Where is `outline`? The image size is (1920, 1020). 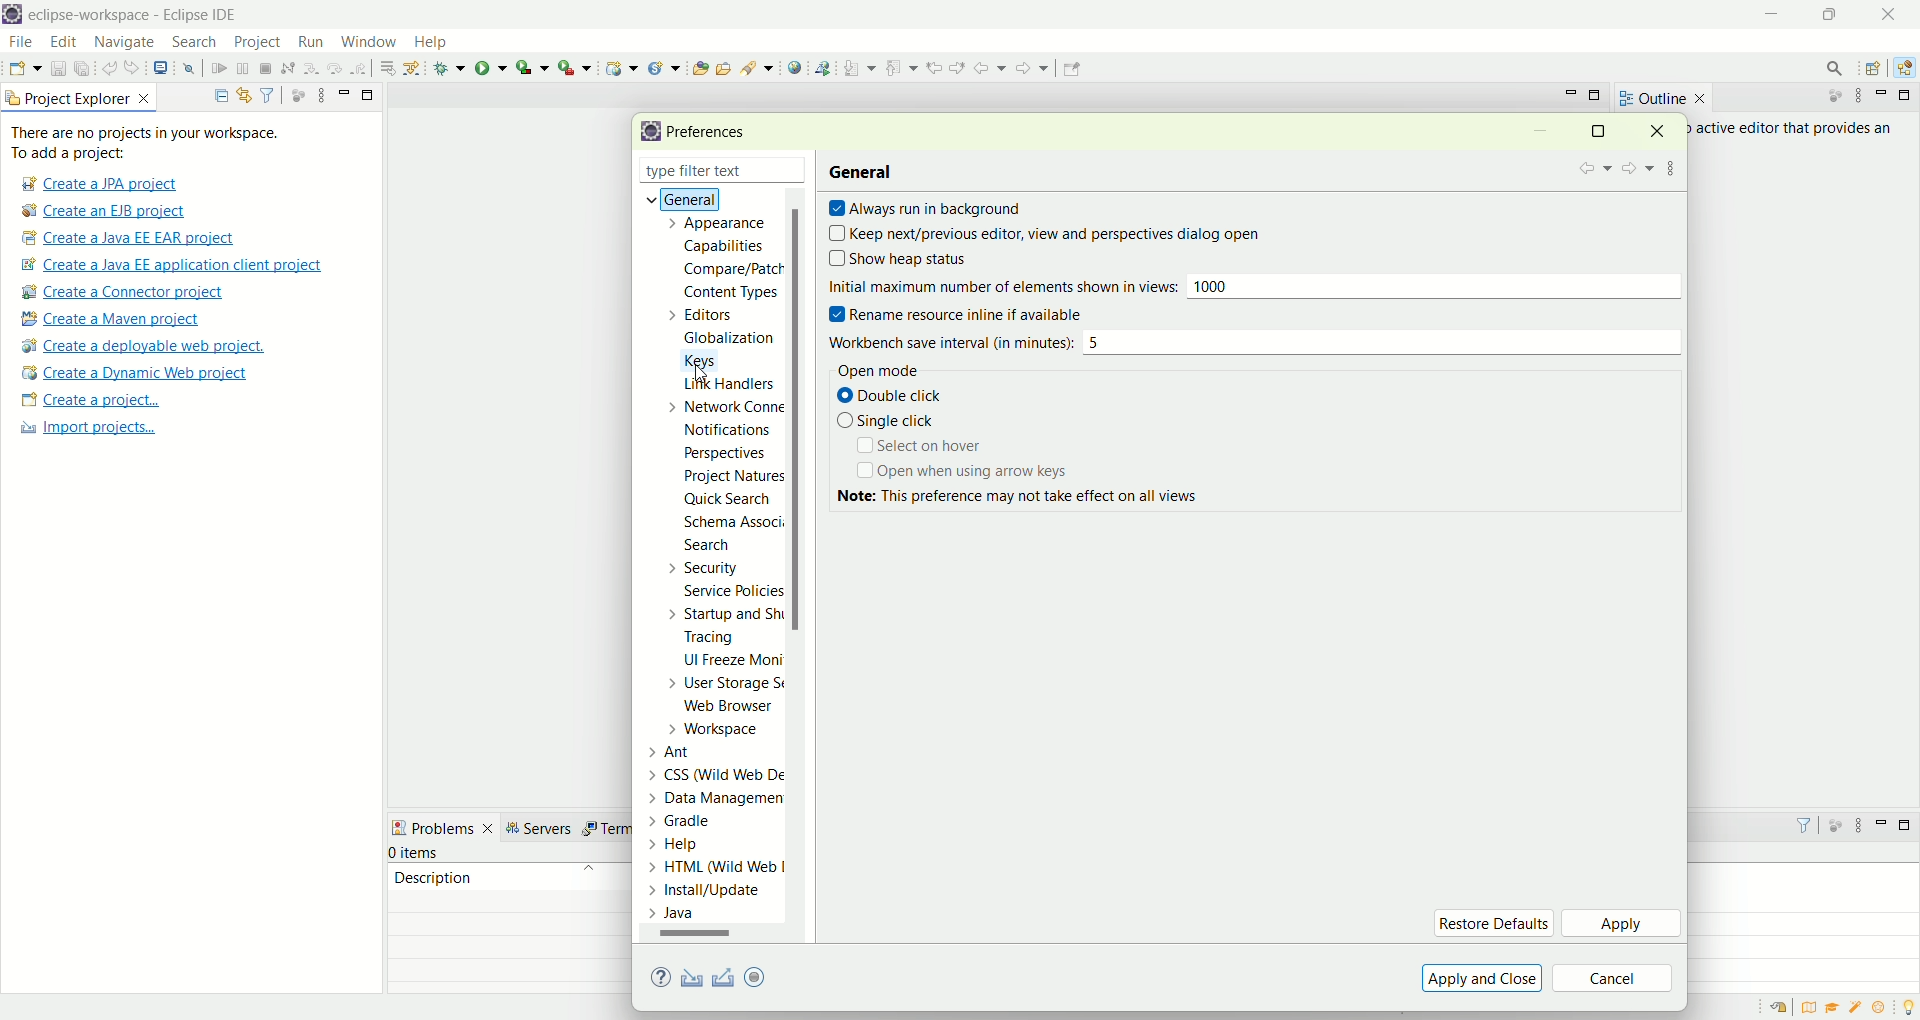
outline is located at coordinates (1662, 98).